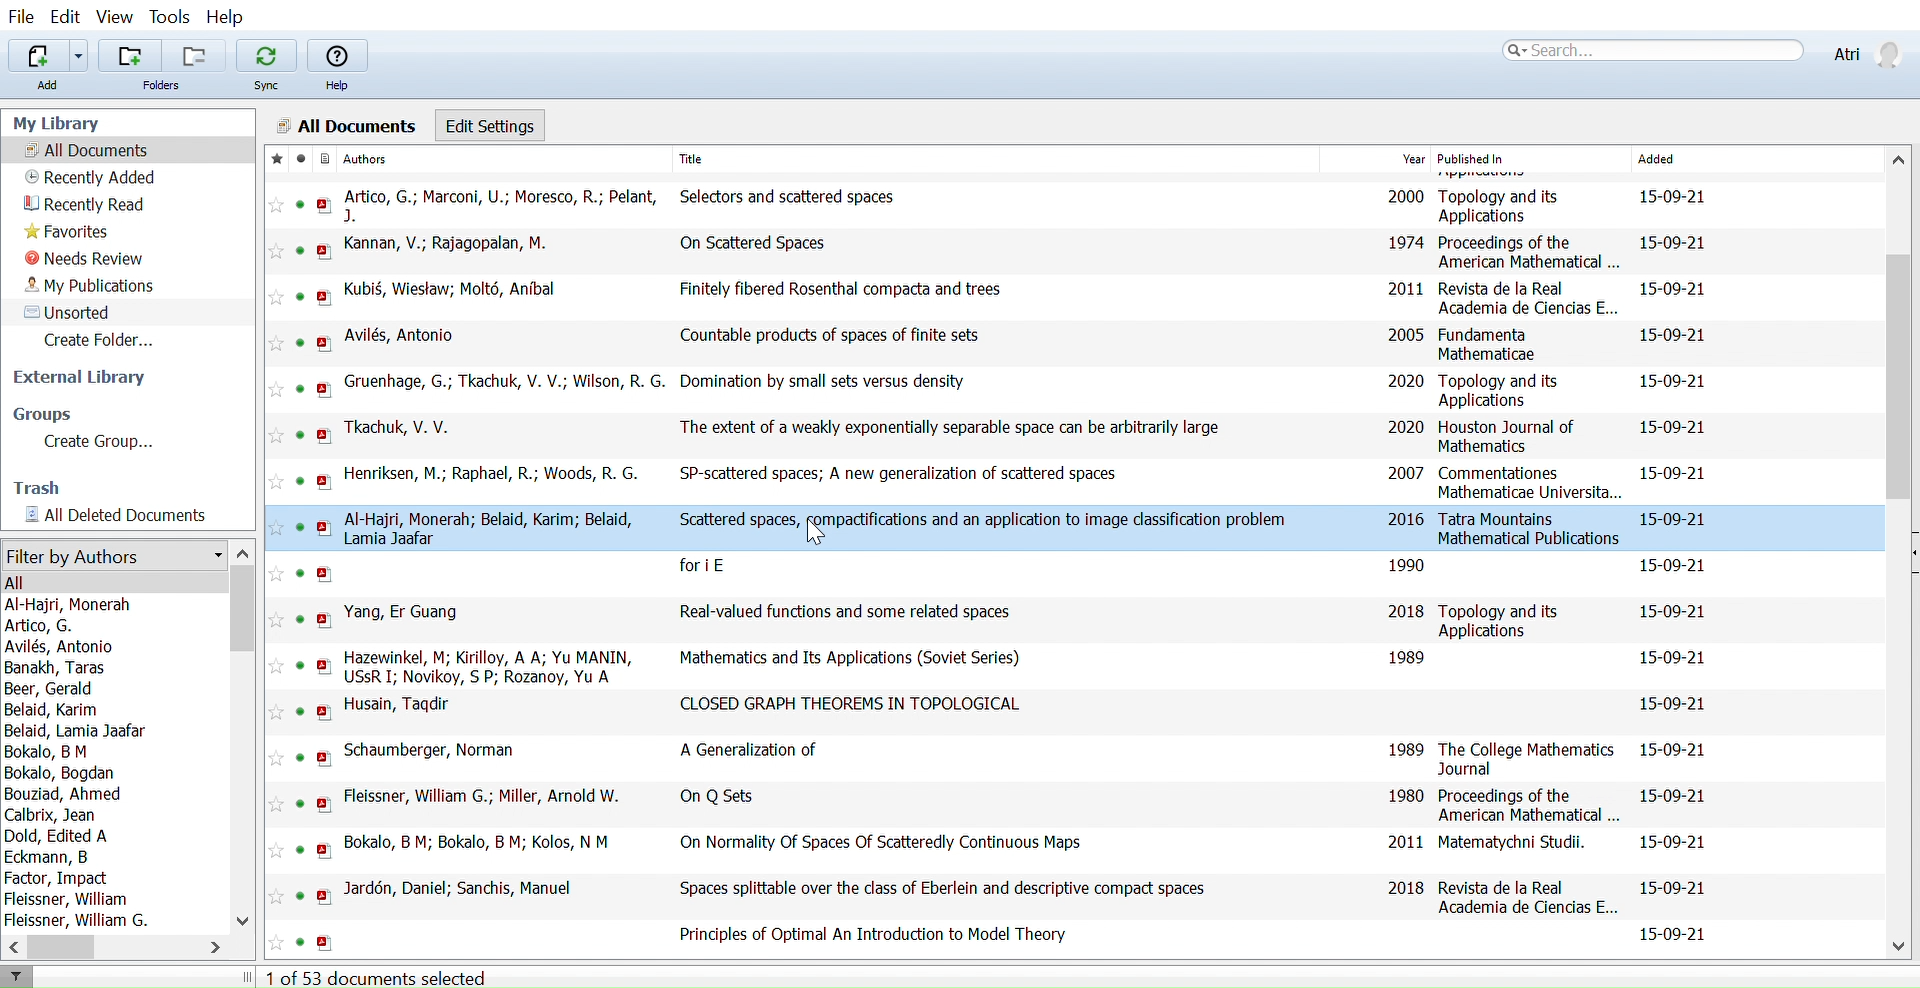 Image resolution: width=1920 pixels, height=988 pixels. What do you see at coordinates (1406, 429) in the screenshot?
I see `2020` at bounding box center [1406, 429].